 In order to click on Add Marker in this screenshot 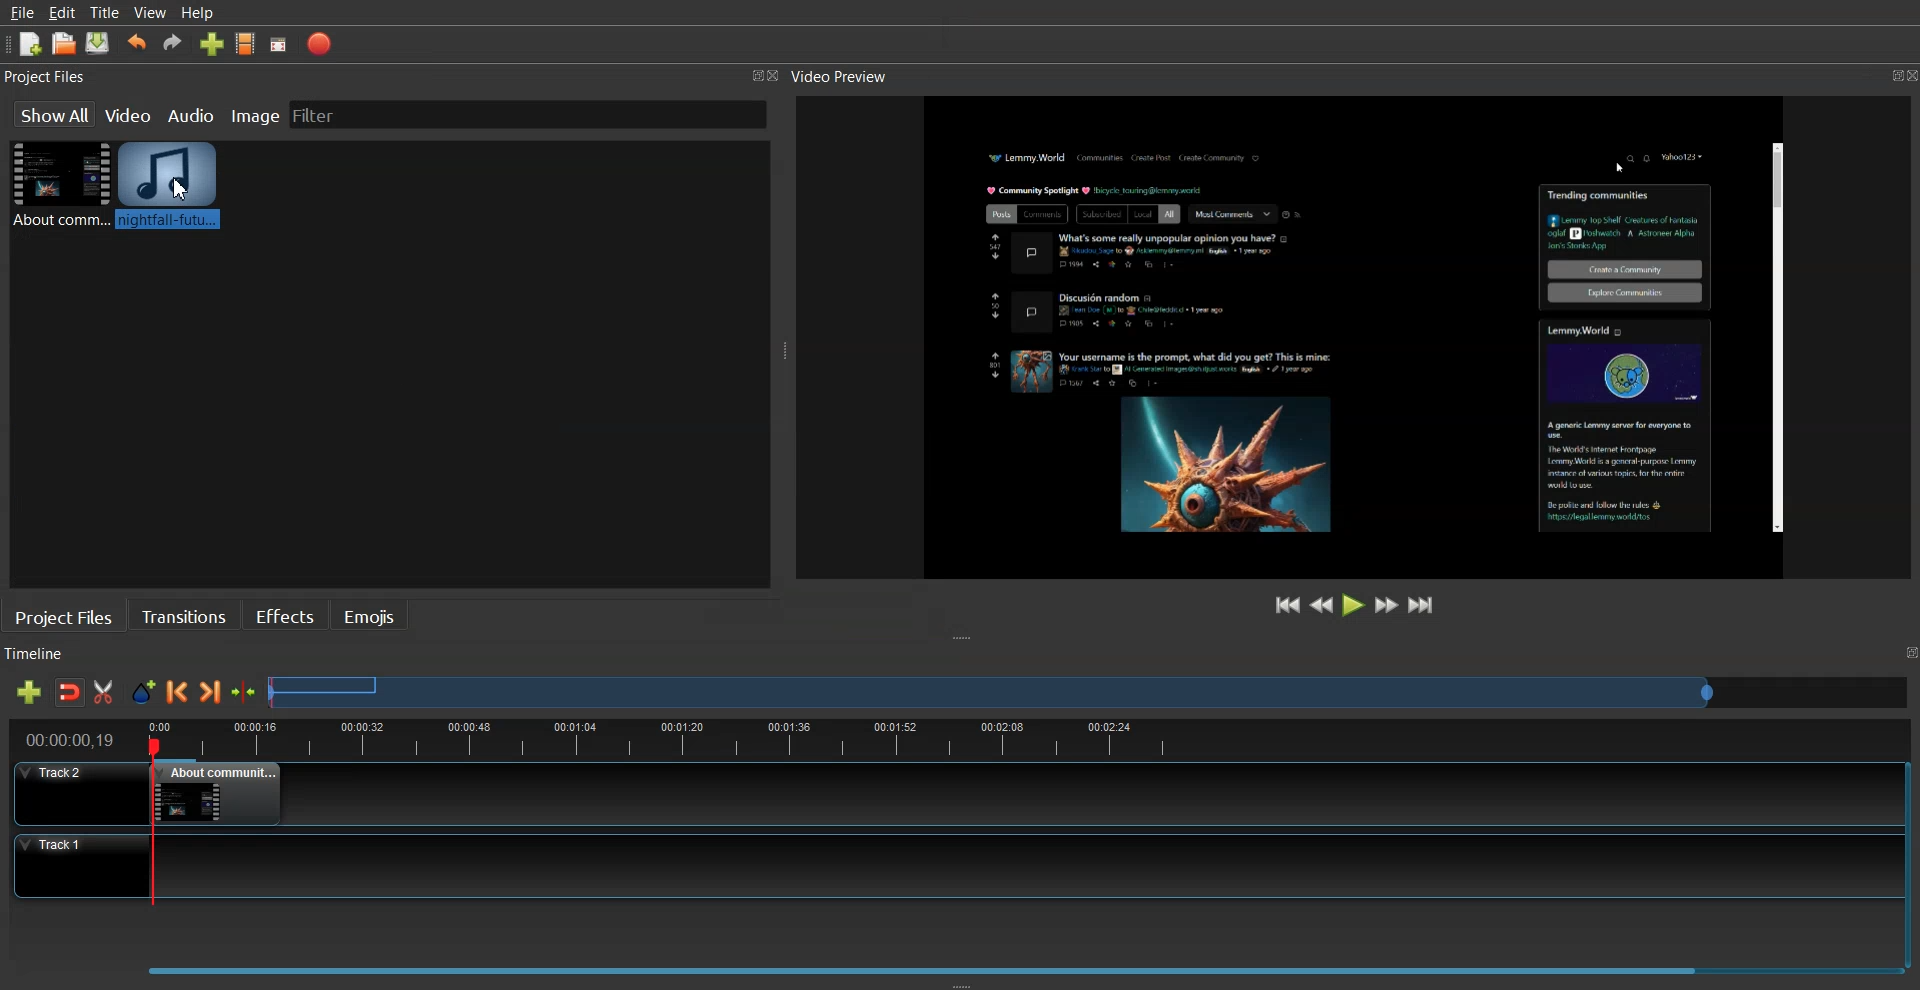, I will do `click(143, 692)`.